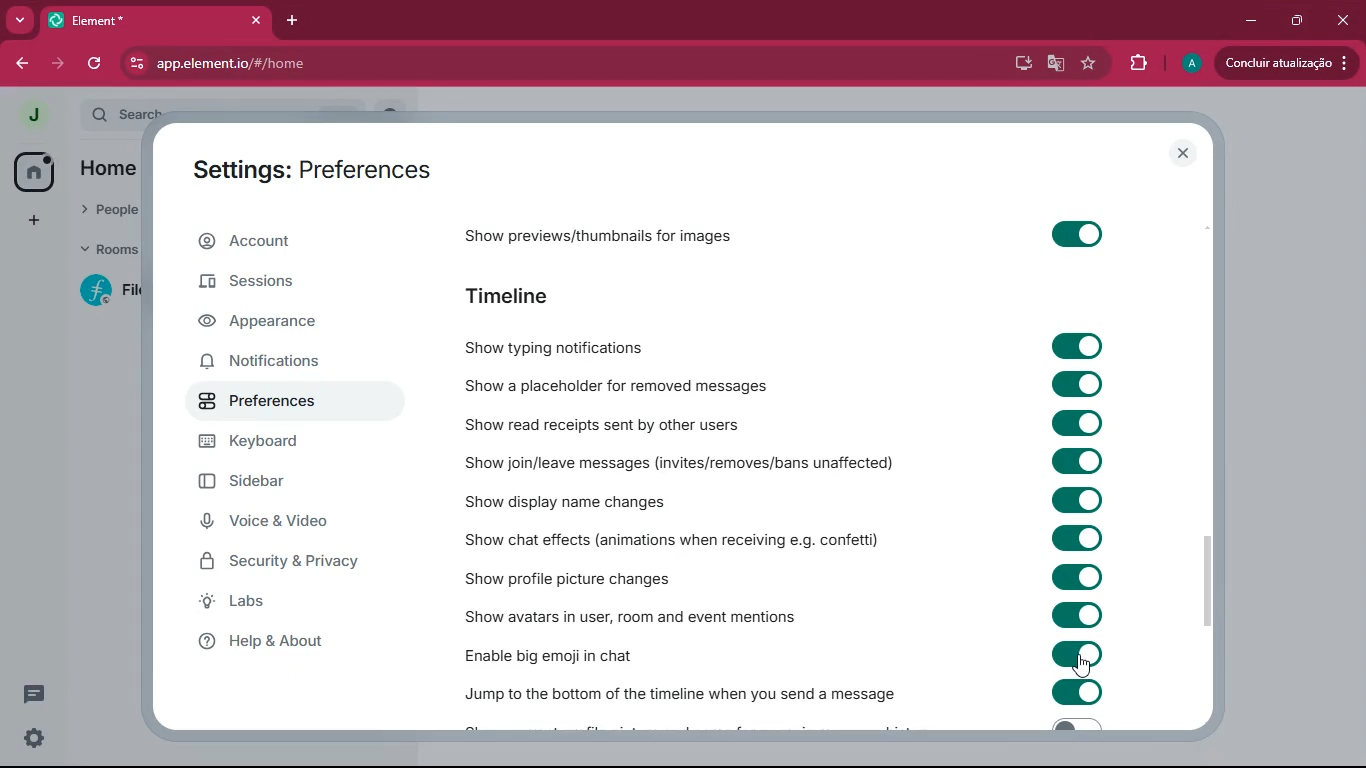 The width and height of the screenshot is (1366, 768). What do you see at coordinates (1284, 62) in the screenshot?
I see `concluir atualizacao` at bounding box center [1284, 62].